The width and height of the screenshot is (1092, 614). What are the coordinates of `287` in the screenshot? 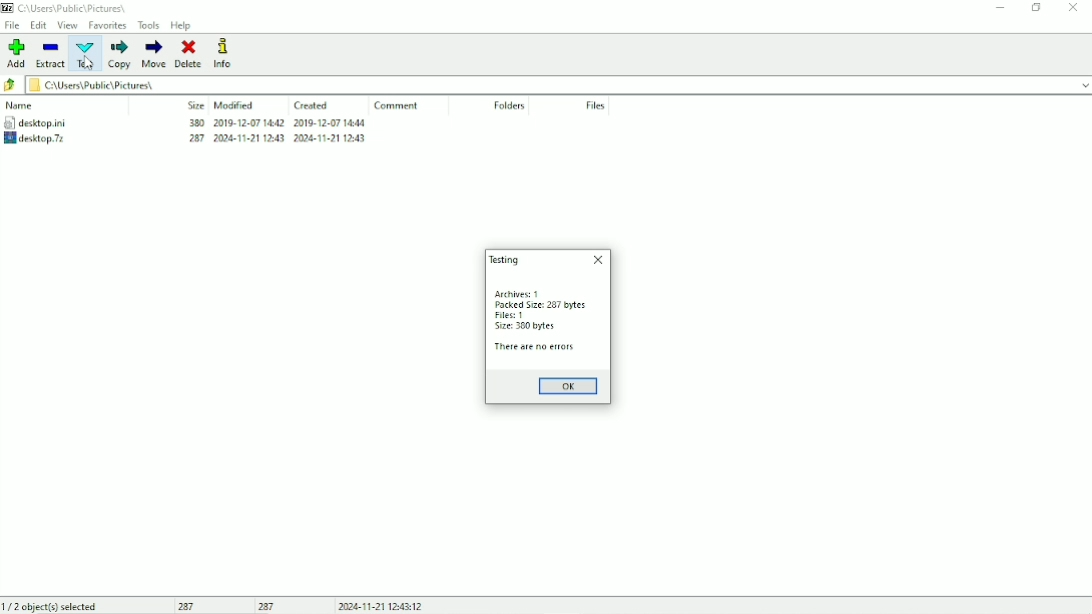 It's located at (186, 605).